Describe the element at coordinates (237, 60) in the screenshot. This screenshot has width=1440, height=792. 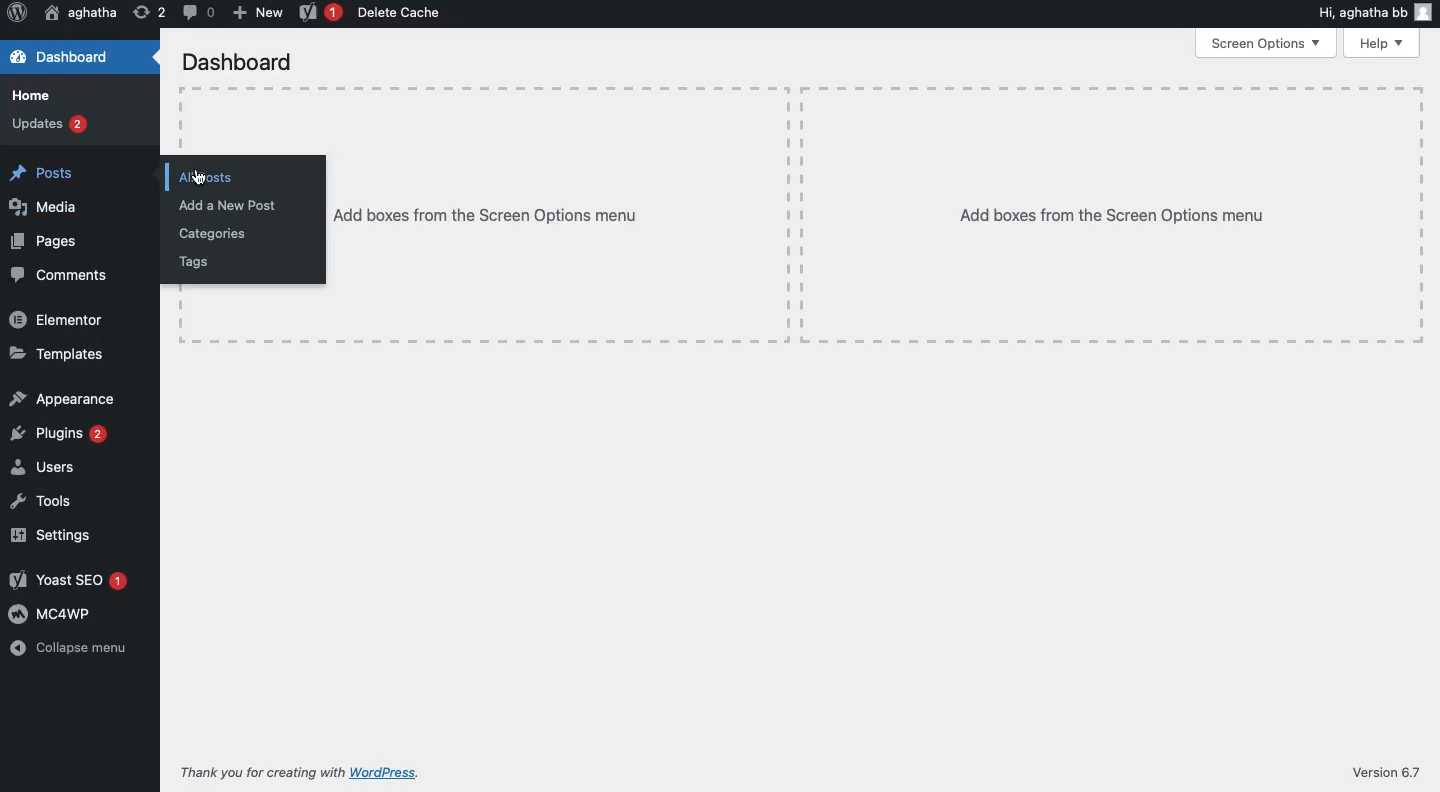
I see `Dashboard` at that location.